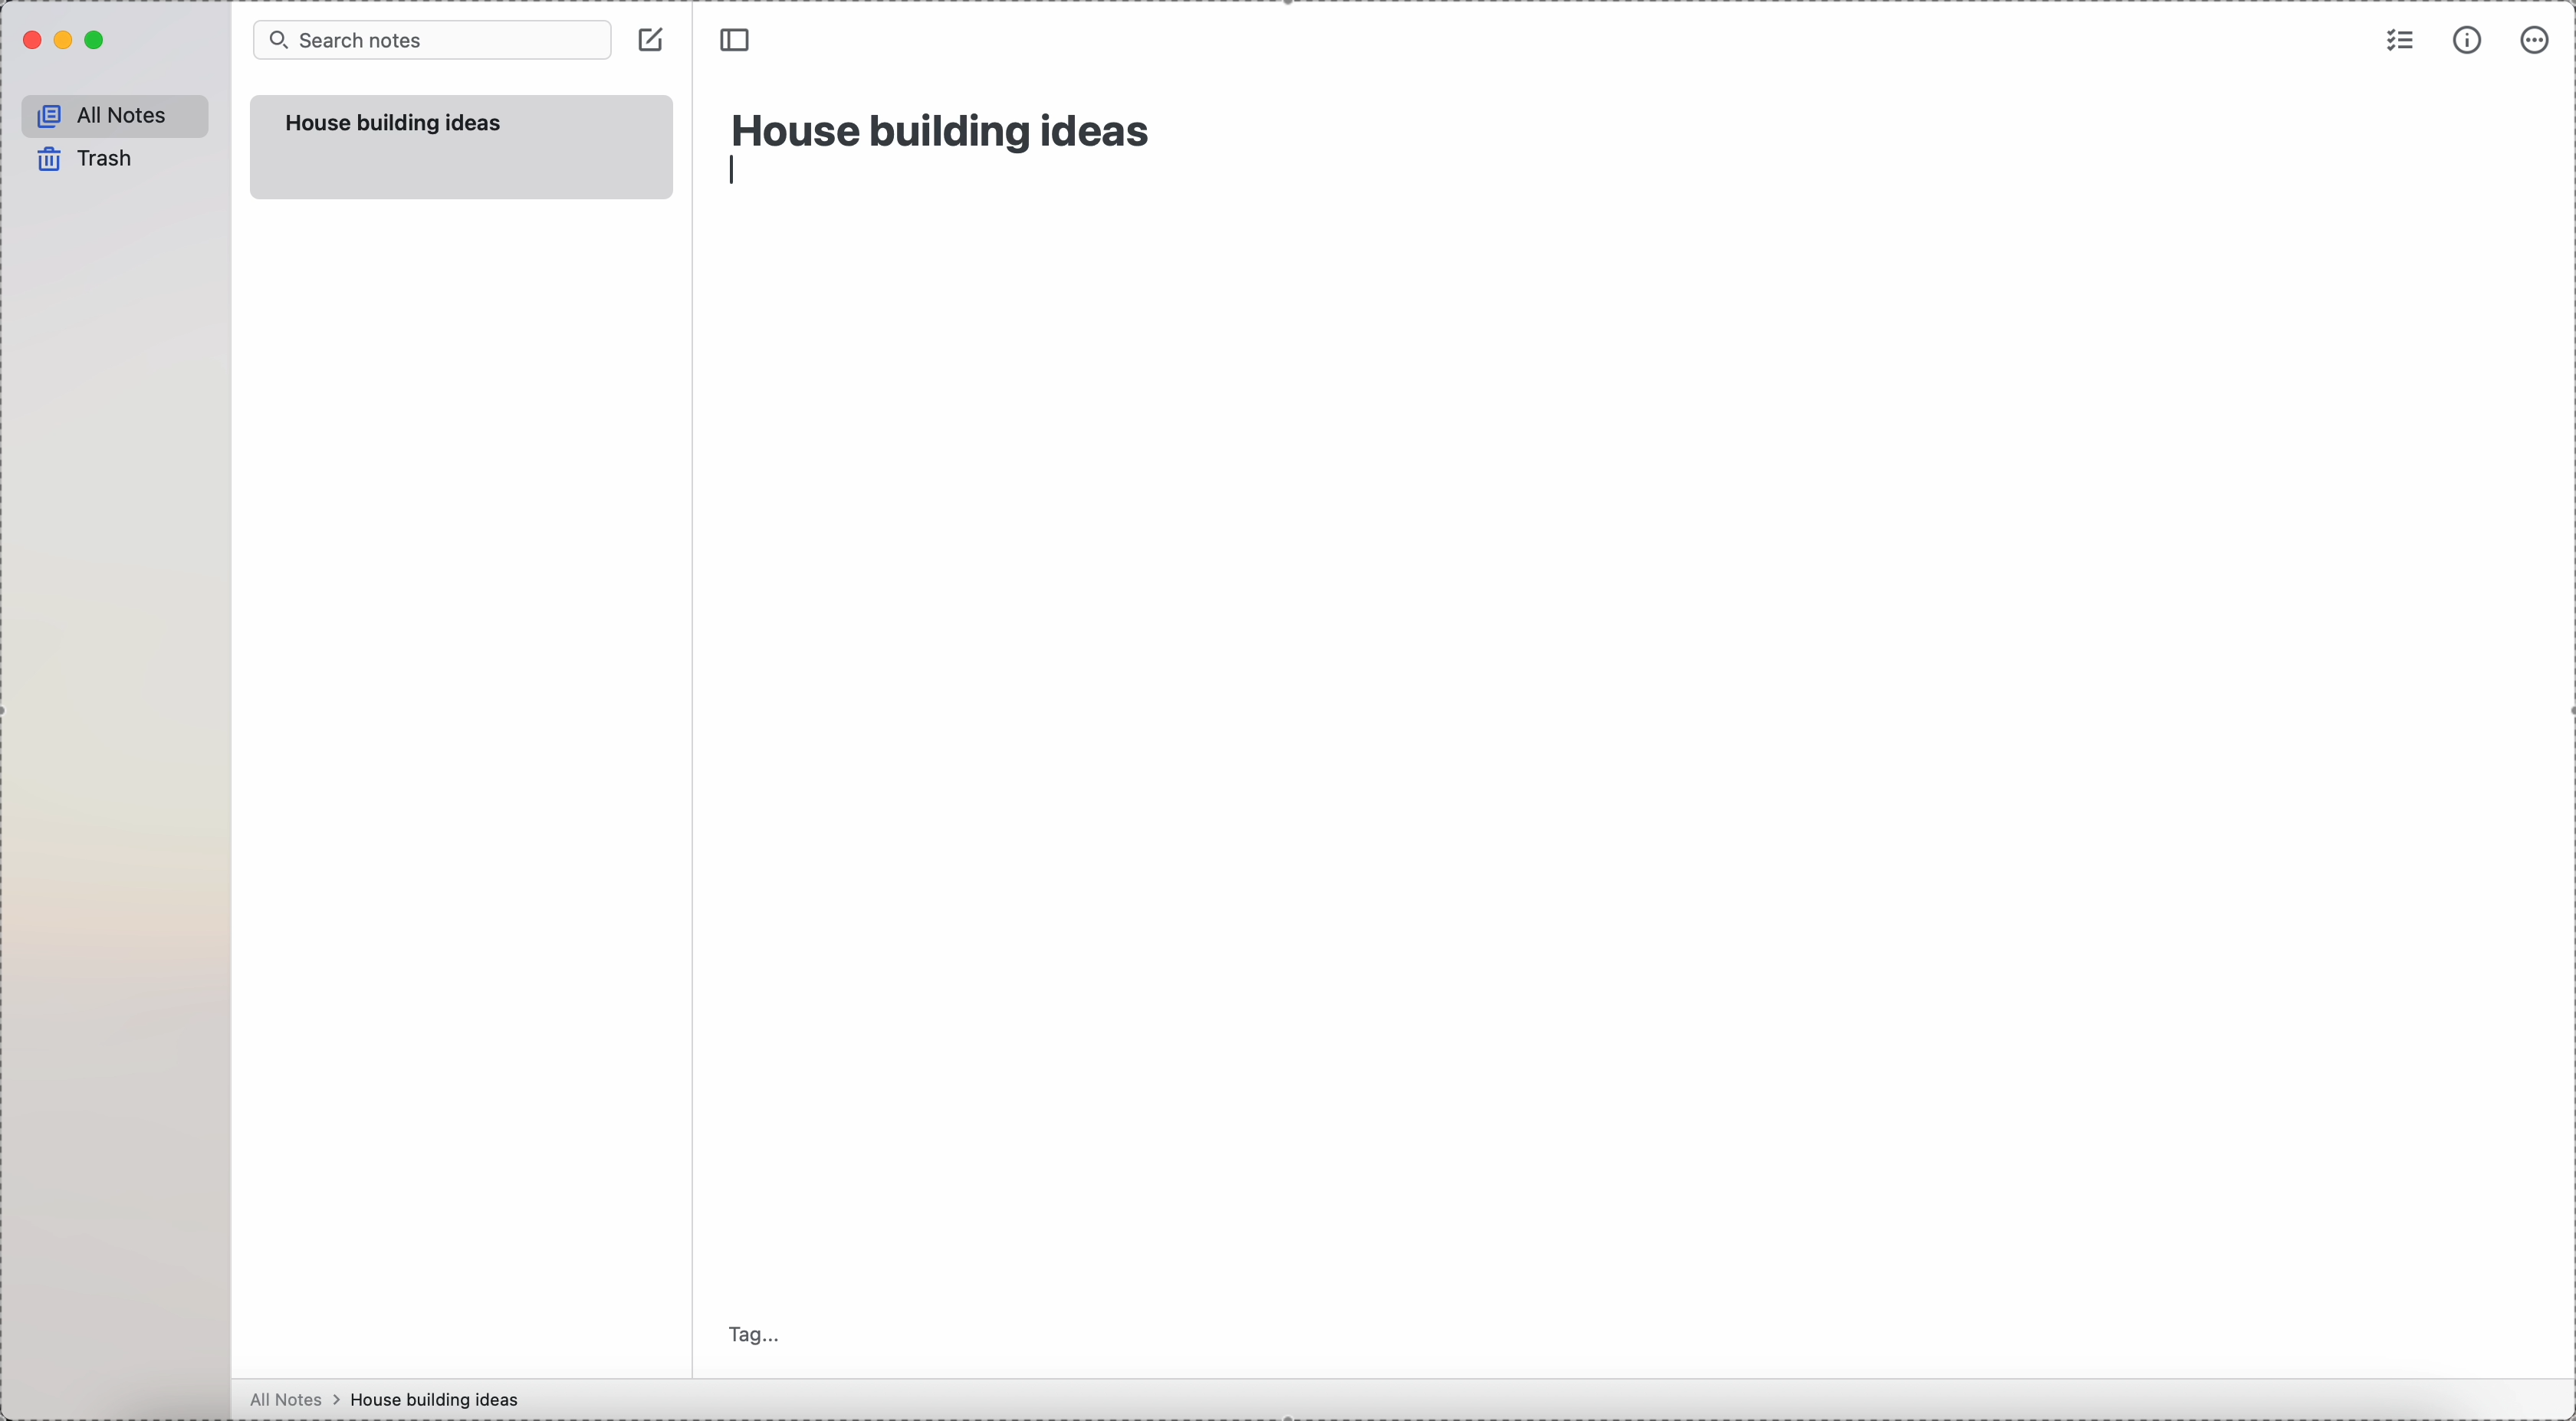  What do you see at coordinates (66, 43) in the screenshot?
I see `minimize Simplenote` at bounding box center [66, 43].